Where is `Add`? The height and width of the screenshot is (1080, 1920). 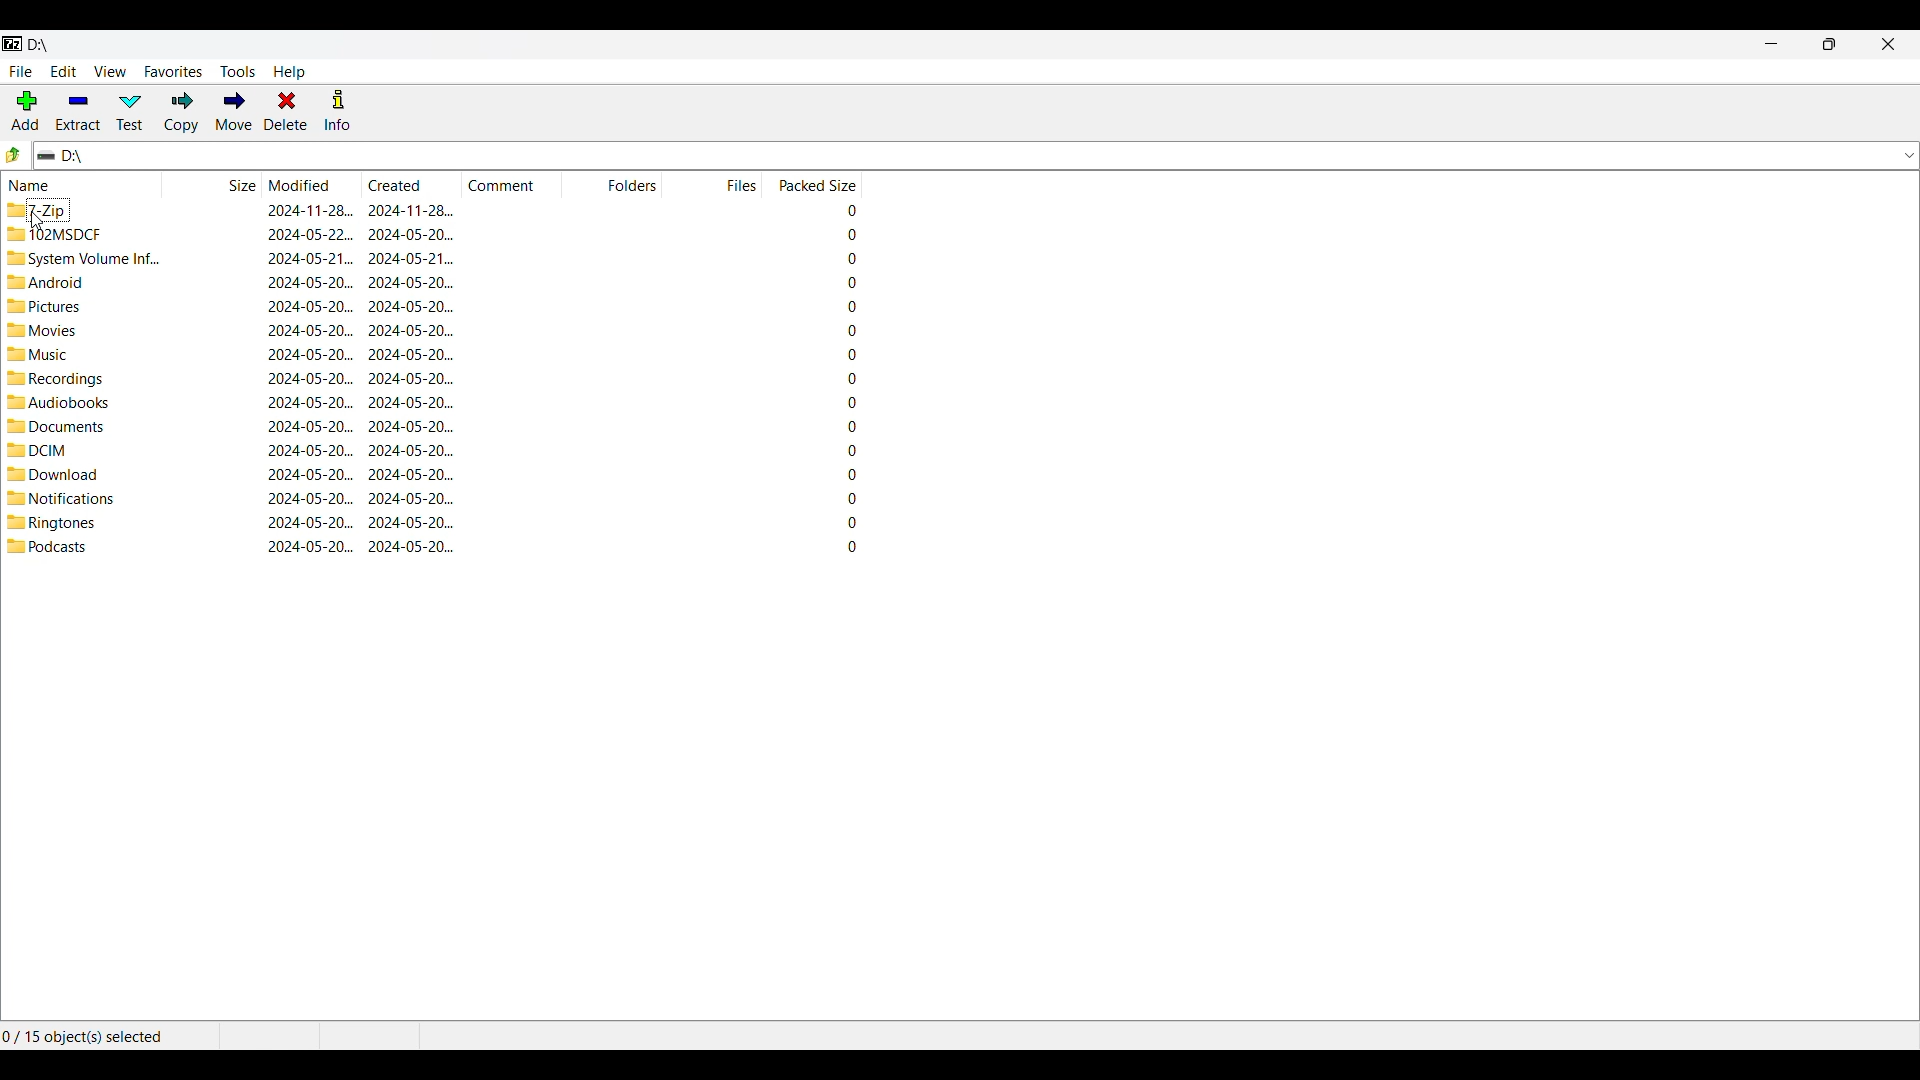 Add is located at coordinates (25, 110).